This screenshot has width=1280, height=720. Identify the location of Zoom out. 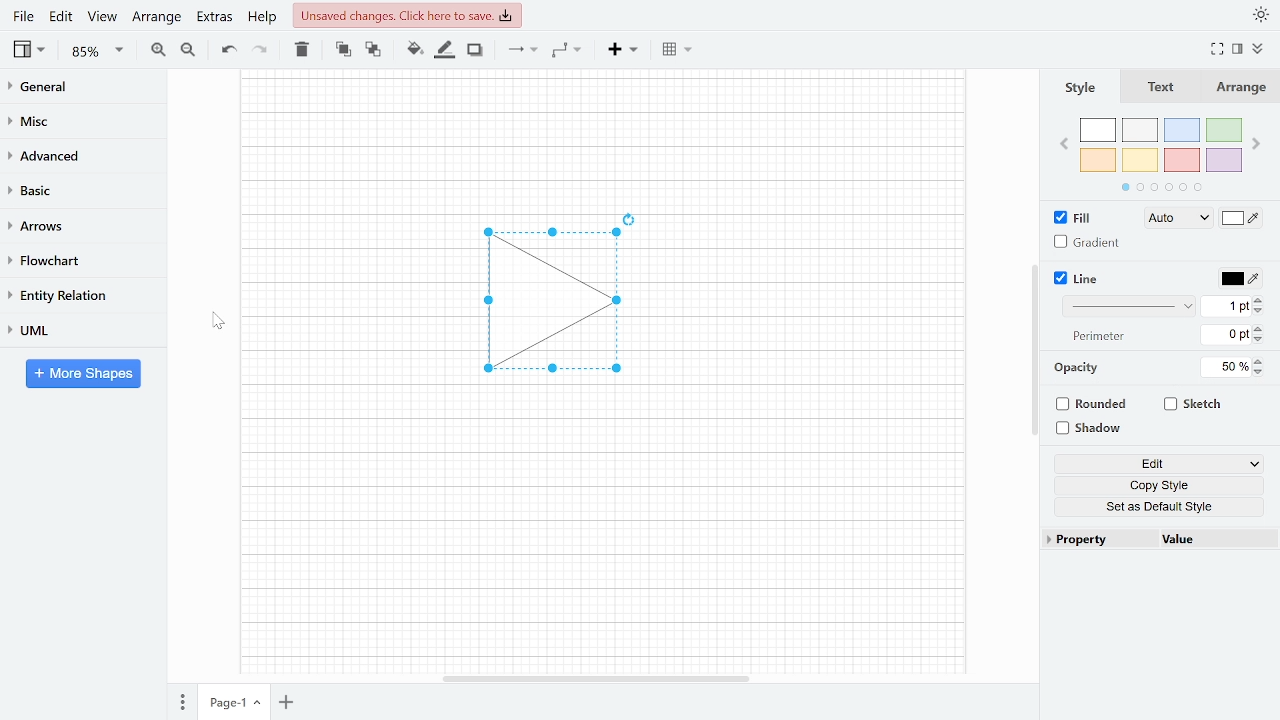
(190, 49).